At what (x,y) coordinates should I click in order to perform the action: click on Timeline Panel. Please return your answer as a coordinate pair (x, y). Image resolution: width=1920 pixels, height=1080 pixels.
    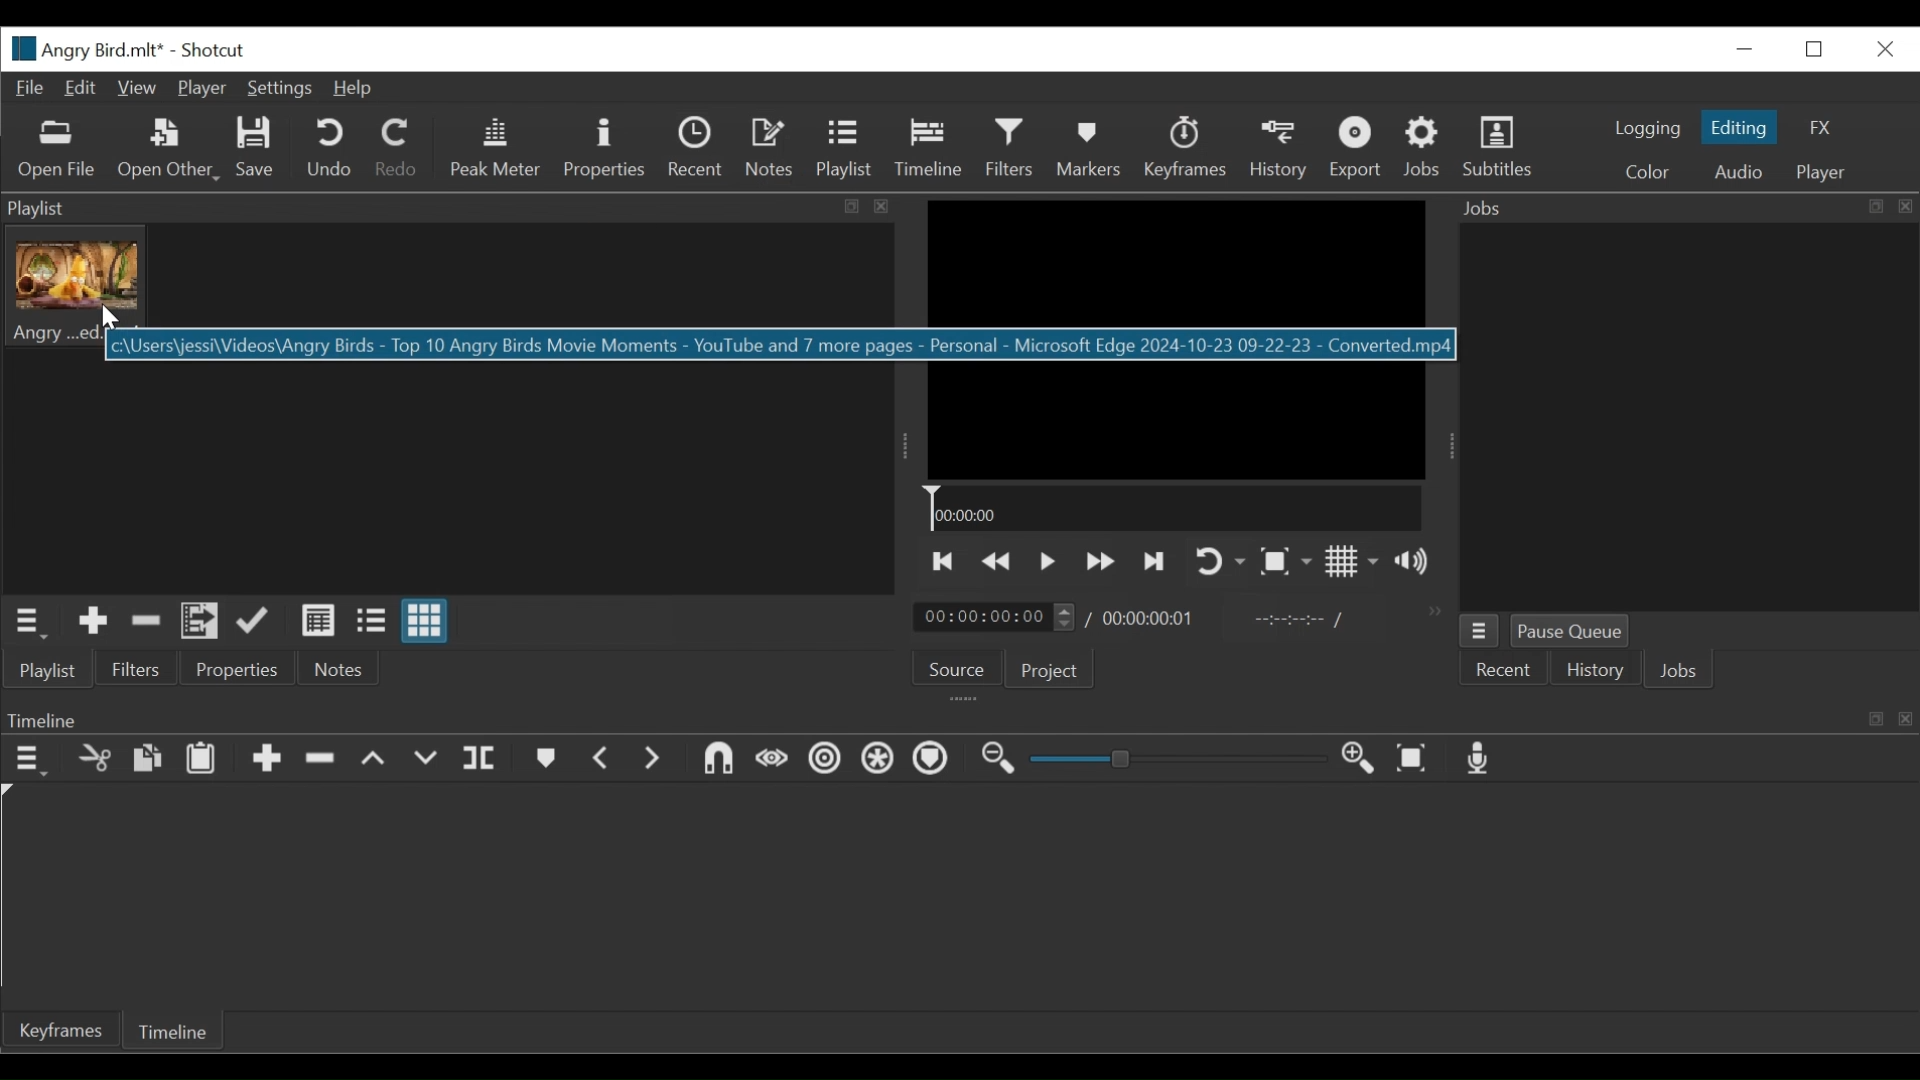
    Looking at the image, I should click on (955, 717).